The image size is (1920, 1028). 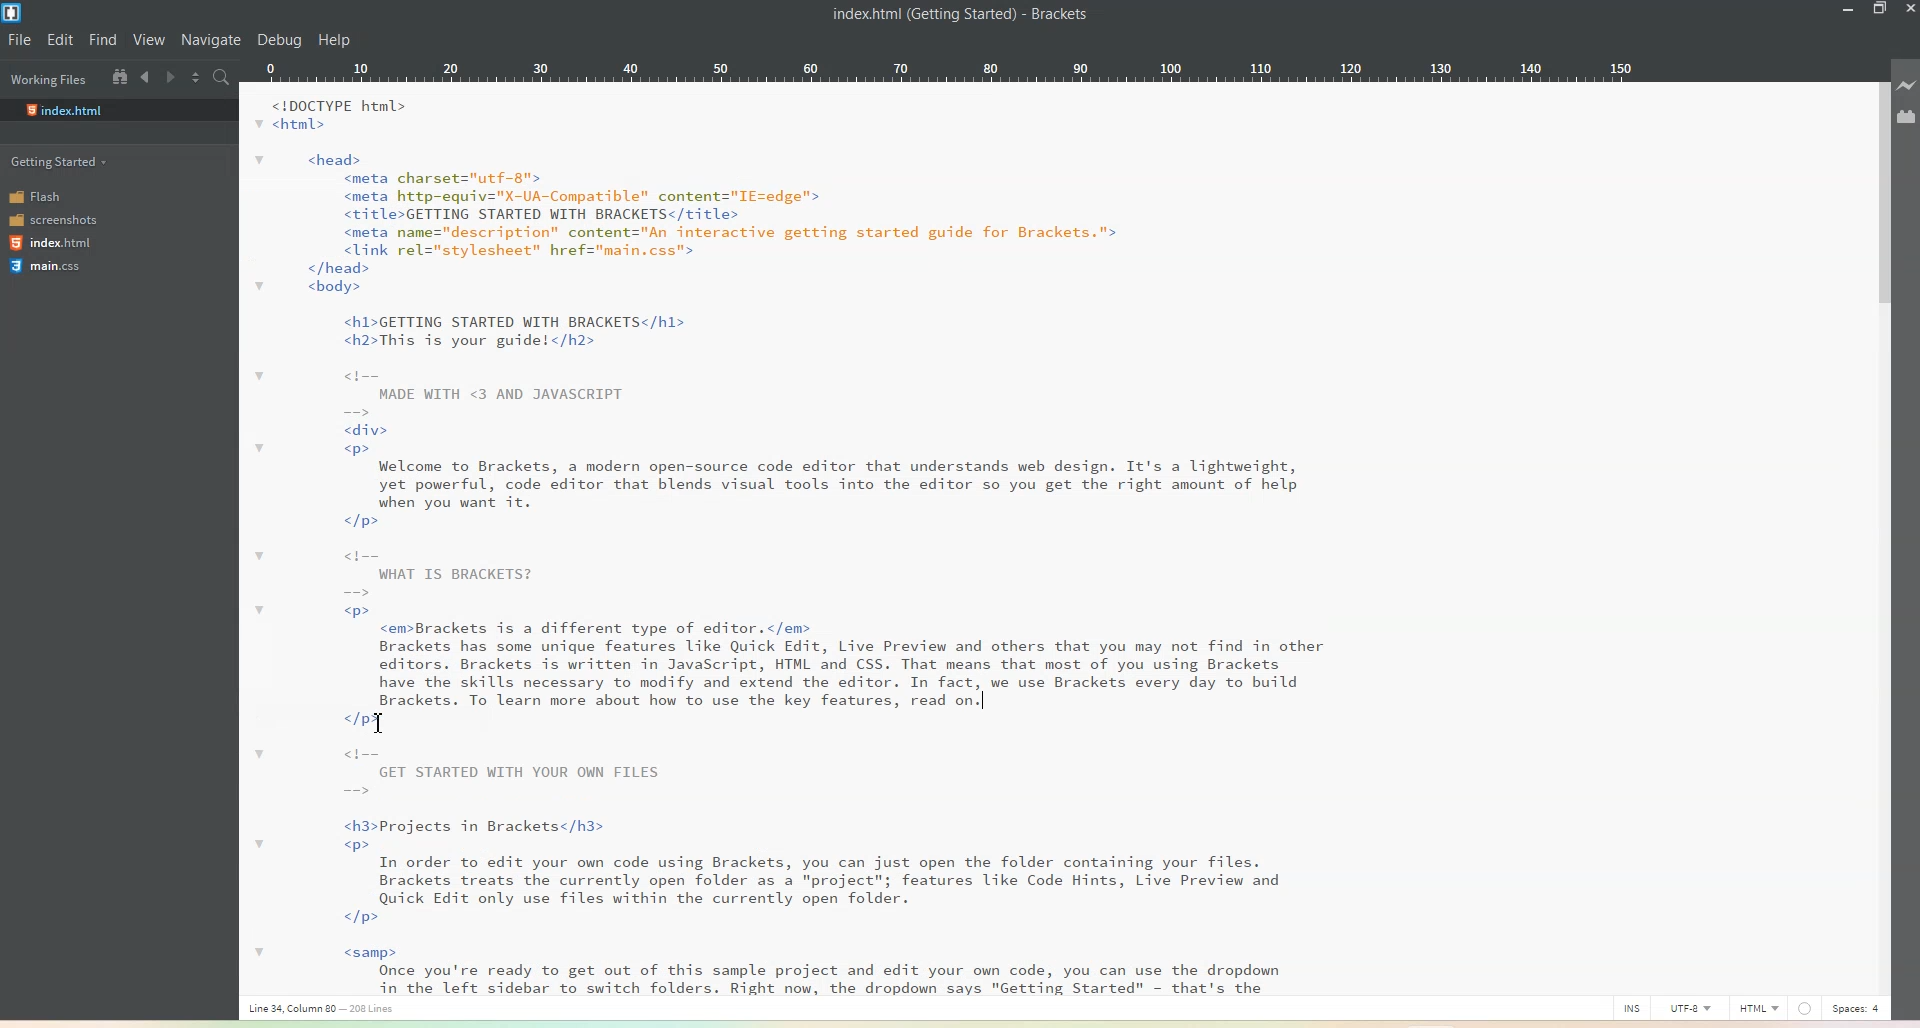 What do you see at coordinates (147, 76) in the screenshot?
I see `Navigate Backward` at bounding box center [147, 76].